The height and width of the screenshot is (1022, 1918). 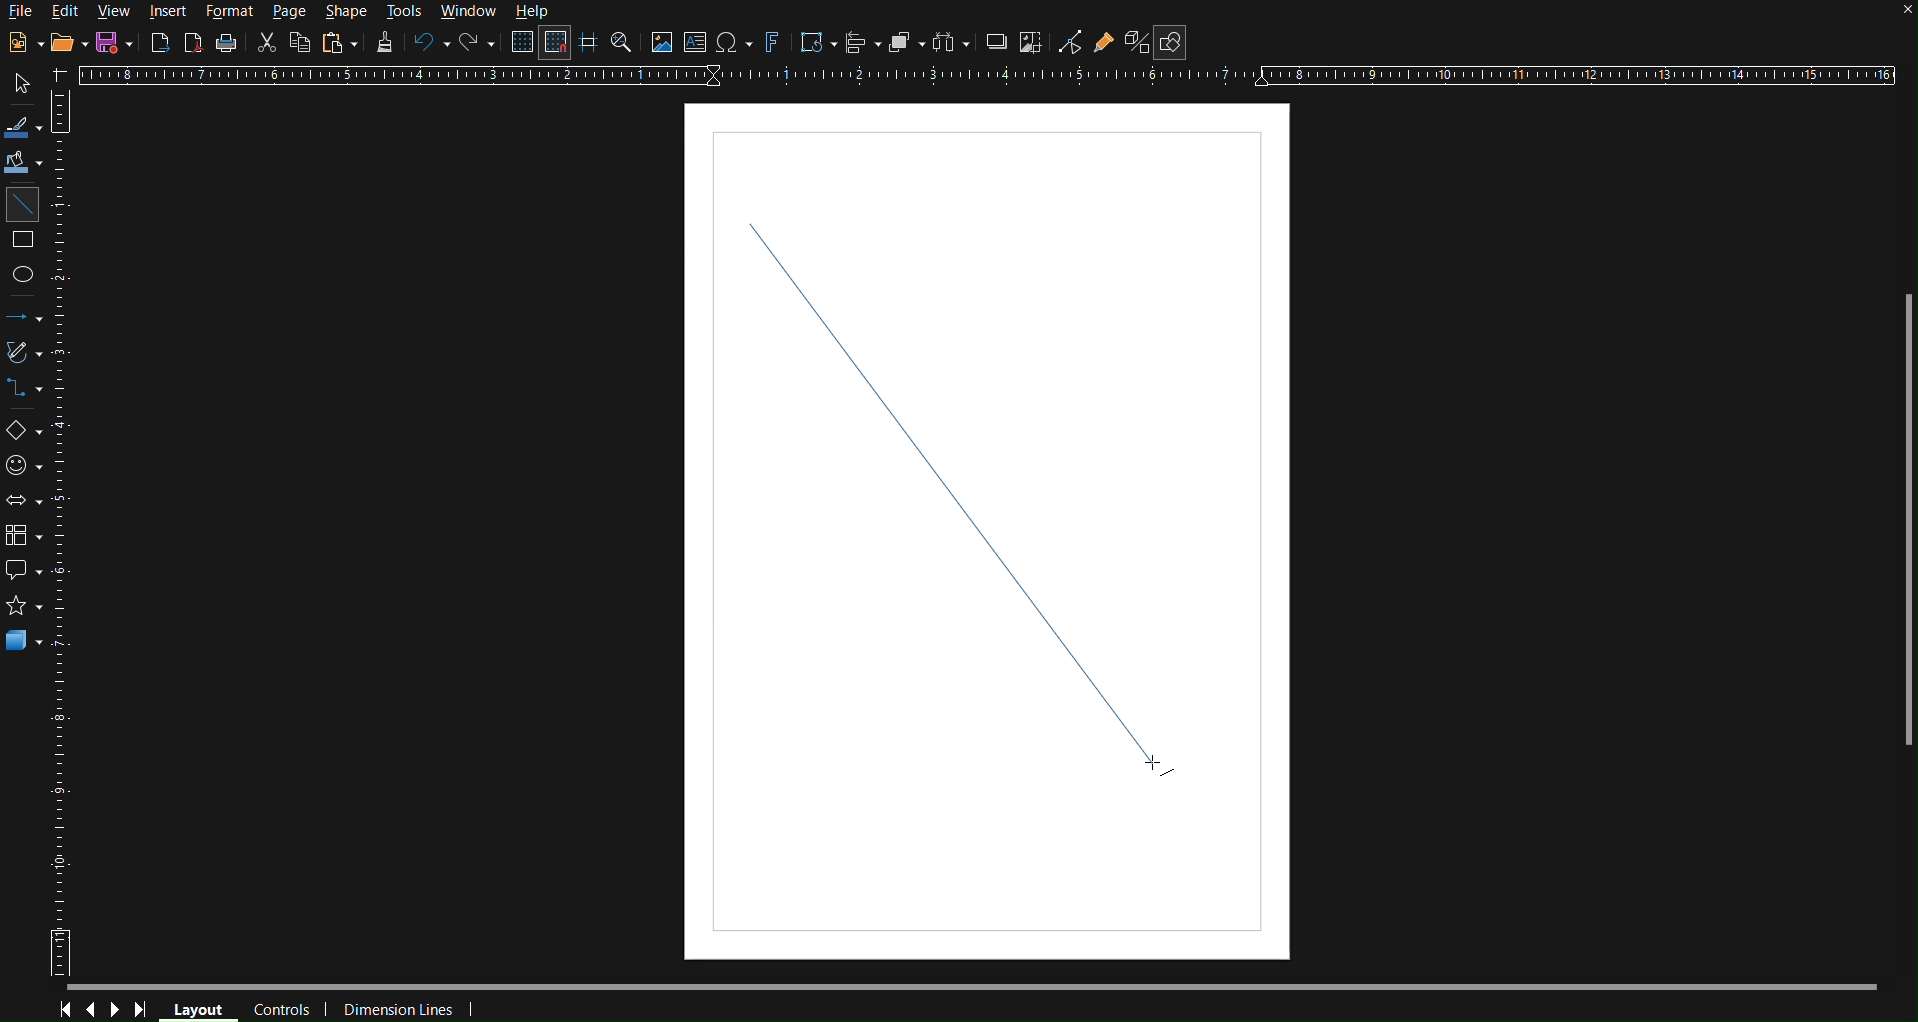 I want to click on Next, so click(x=115, y=1008).